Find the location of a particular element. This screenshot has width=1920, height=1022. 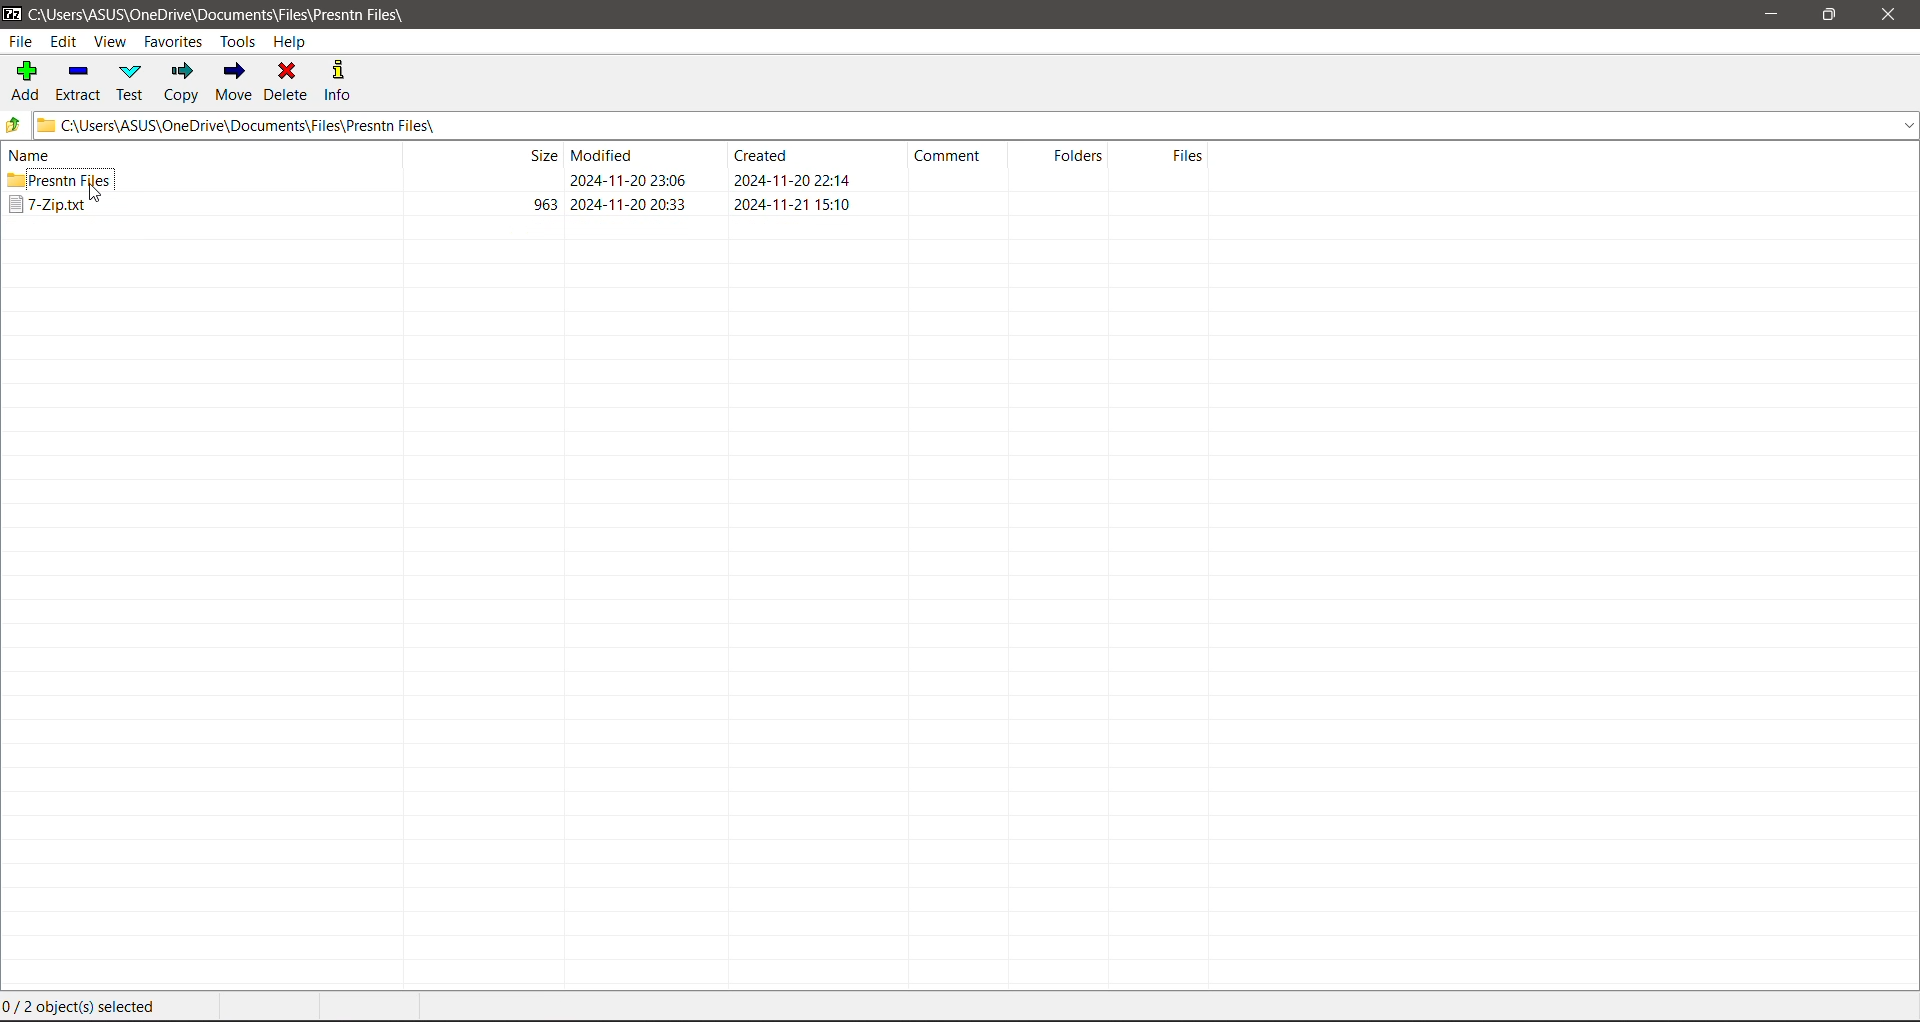

Delete is located at coordinates (288, 80).